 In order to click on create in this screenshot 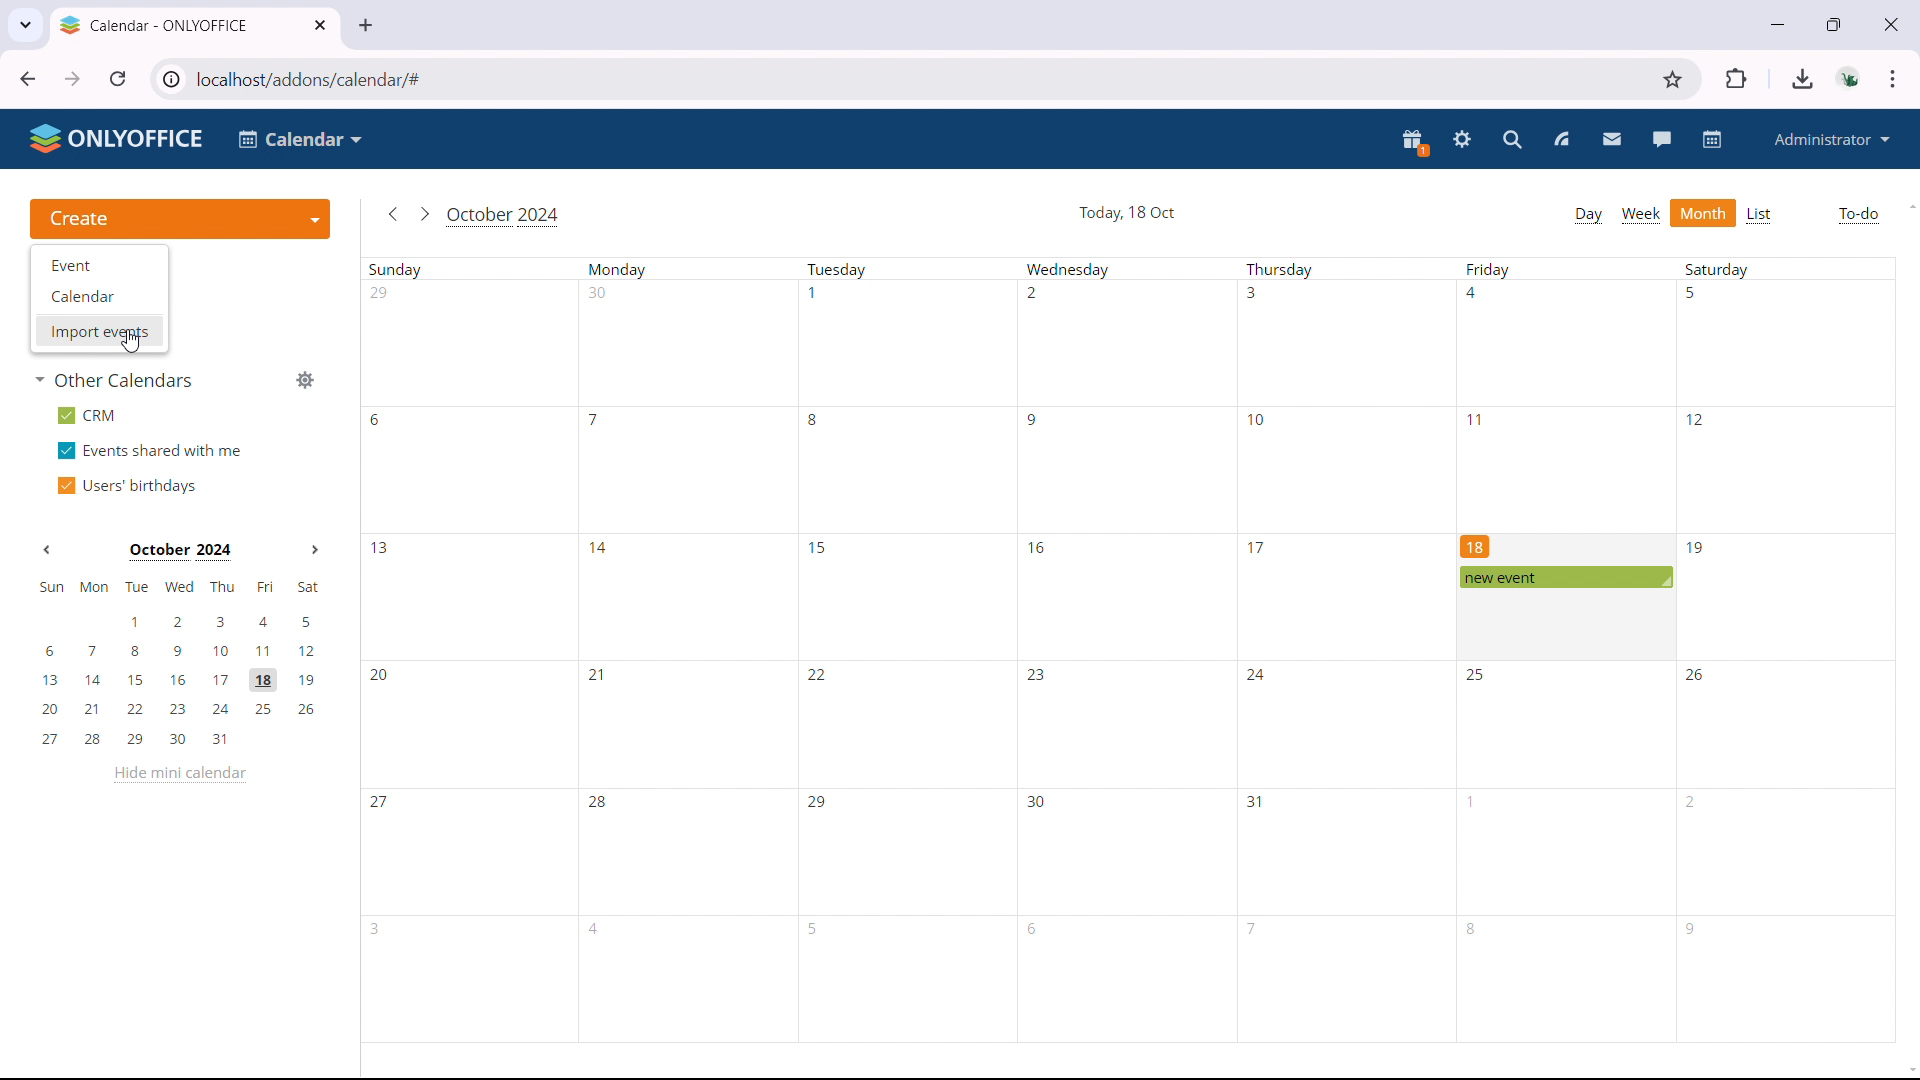, I will do `click(180, 218)`.